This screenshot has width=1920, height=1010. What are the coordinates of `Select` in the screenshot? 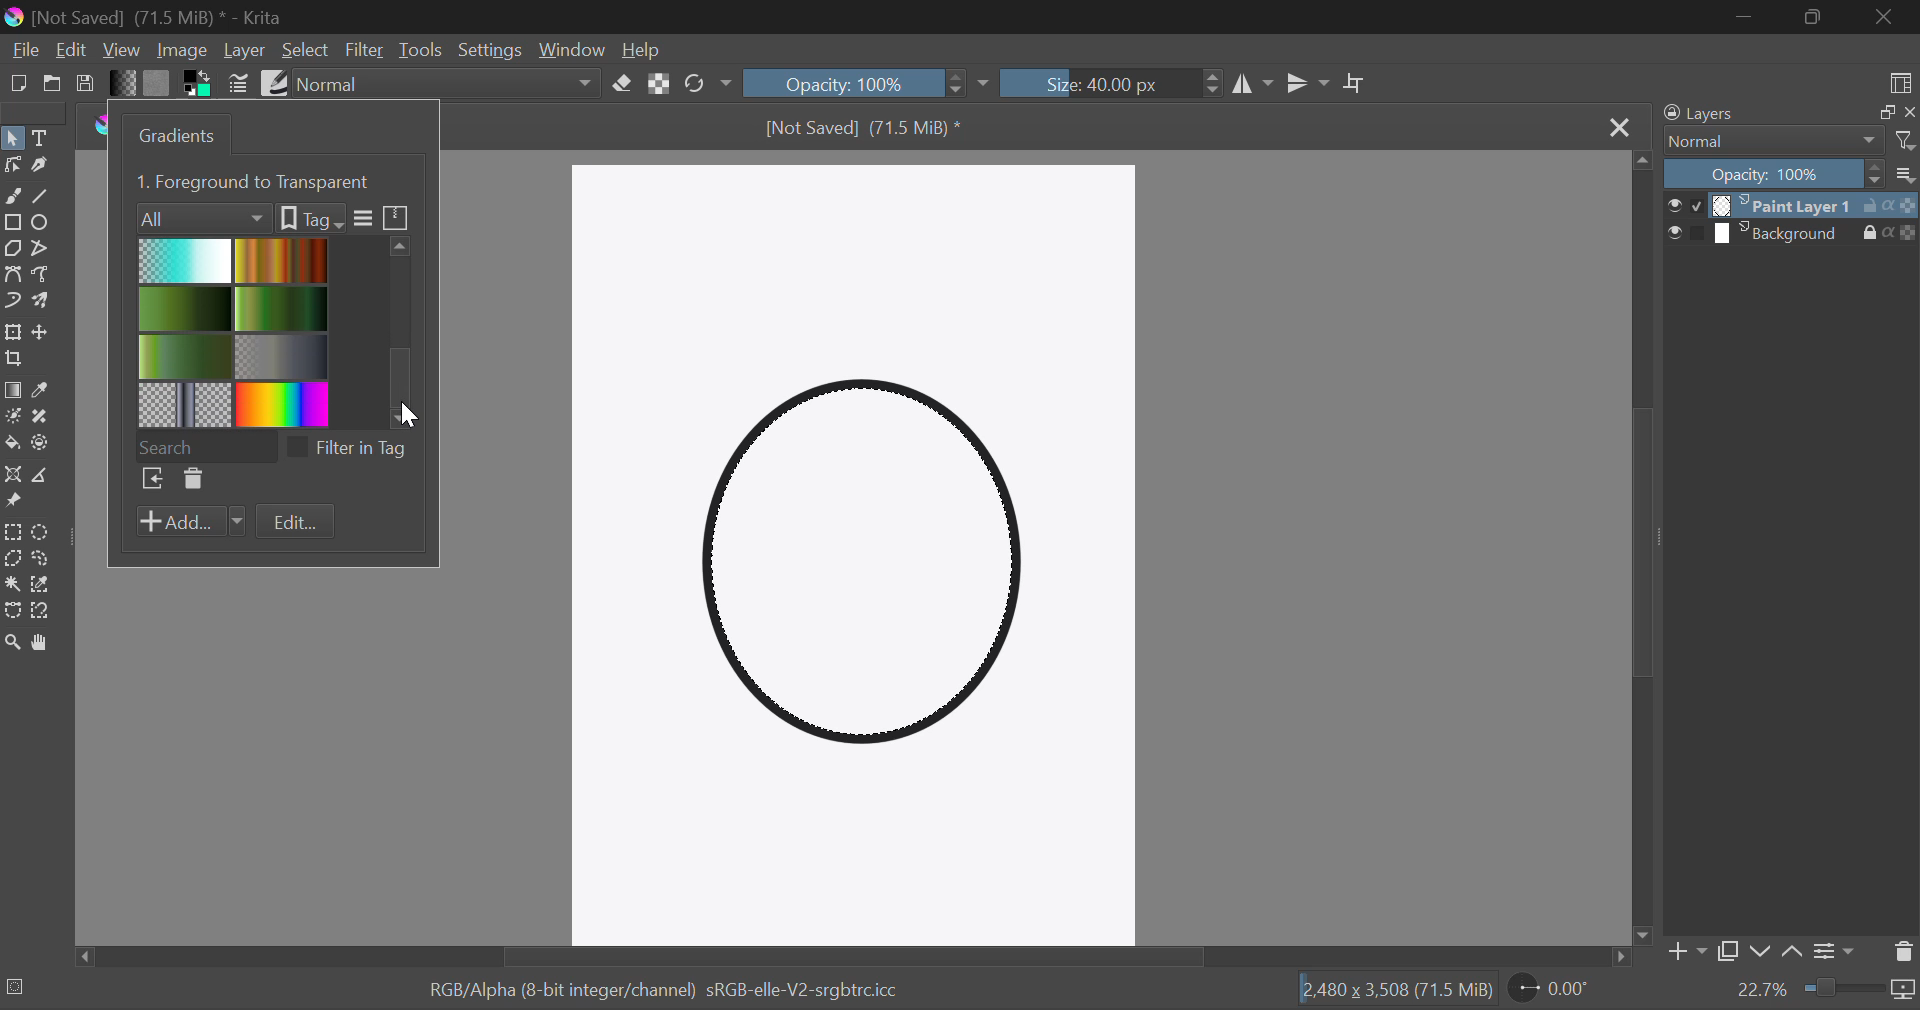 It's located at (13, 138).